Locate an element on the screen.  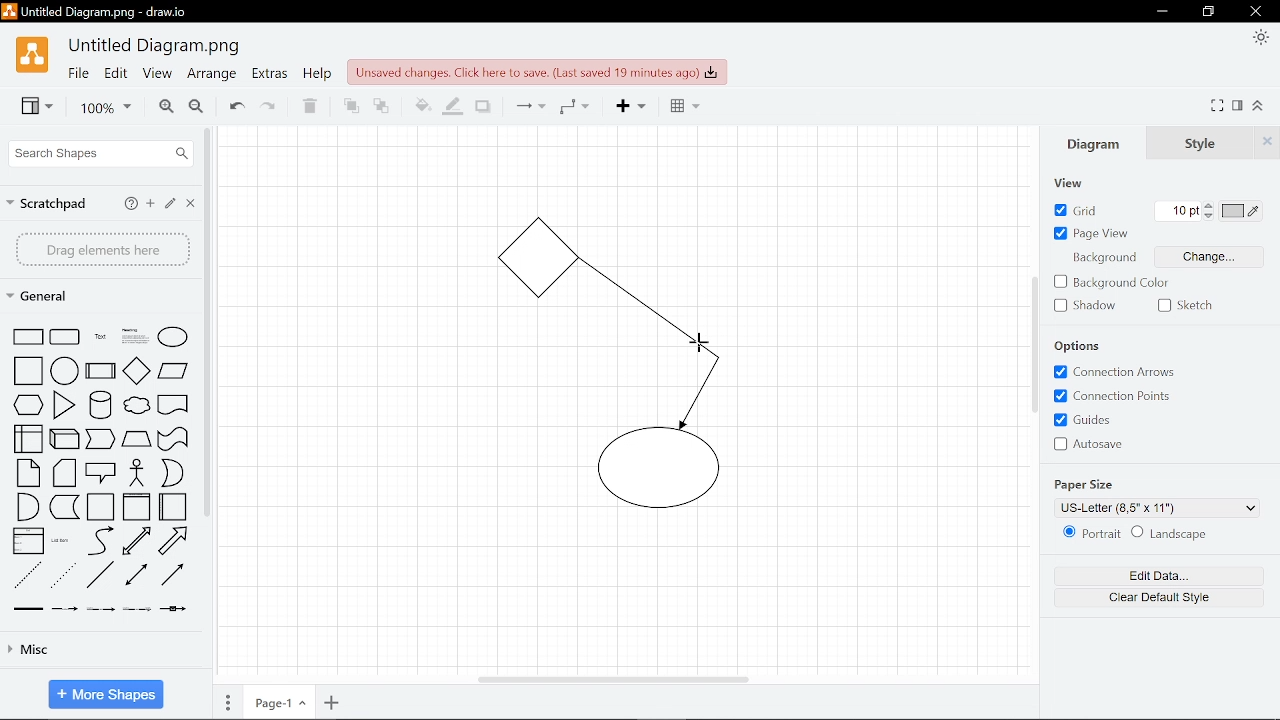
checkbox is located at coordinates (1164, 305).